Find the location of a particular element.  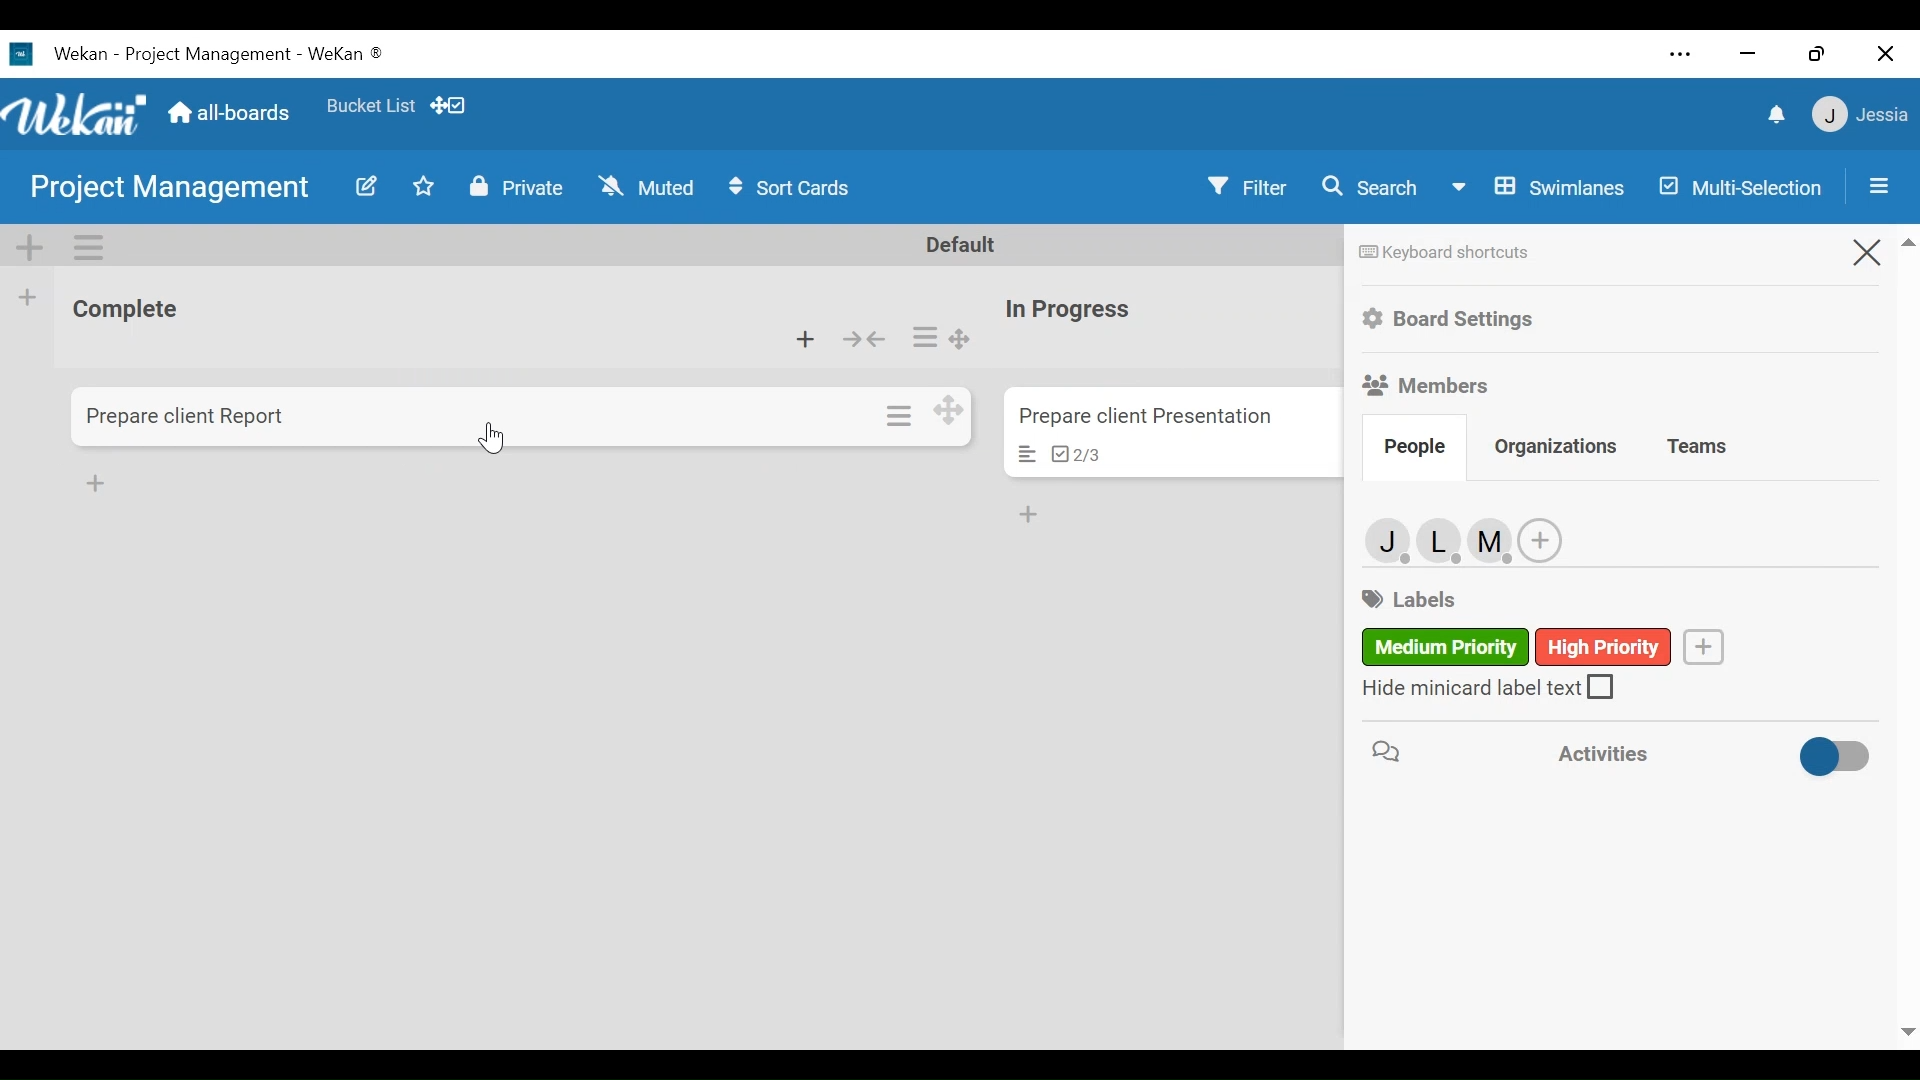

Members is located at coordinates (1389, 541).